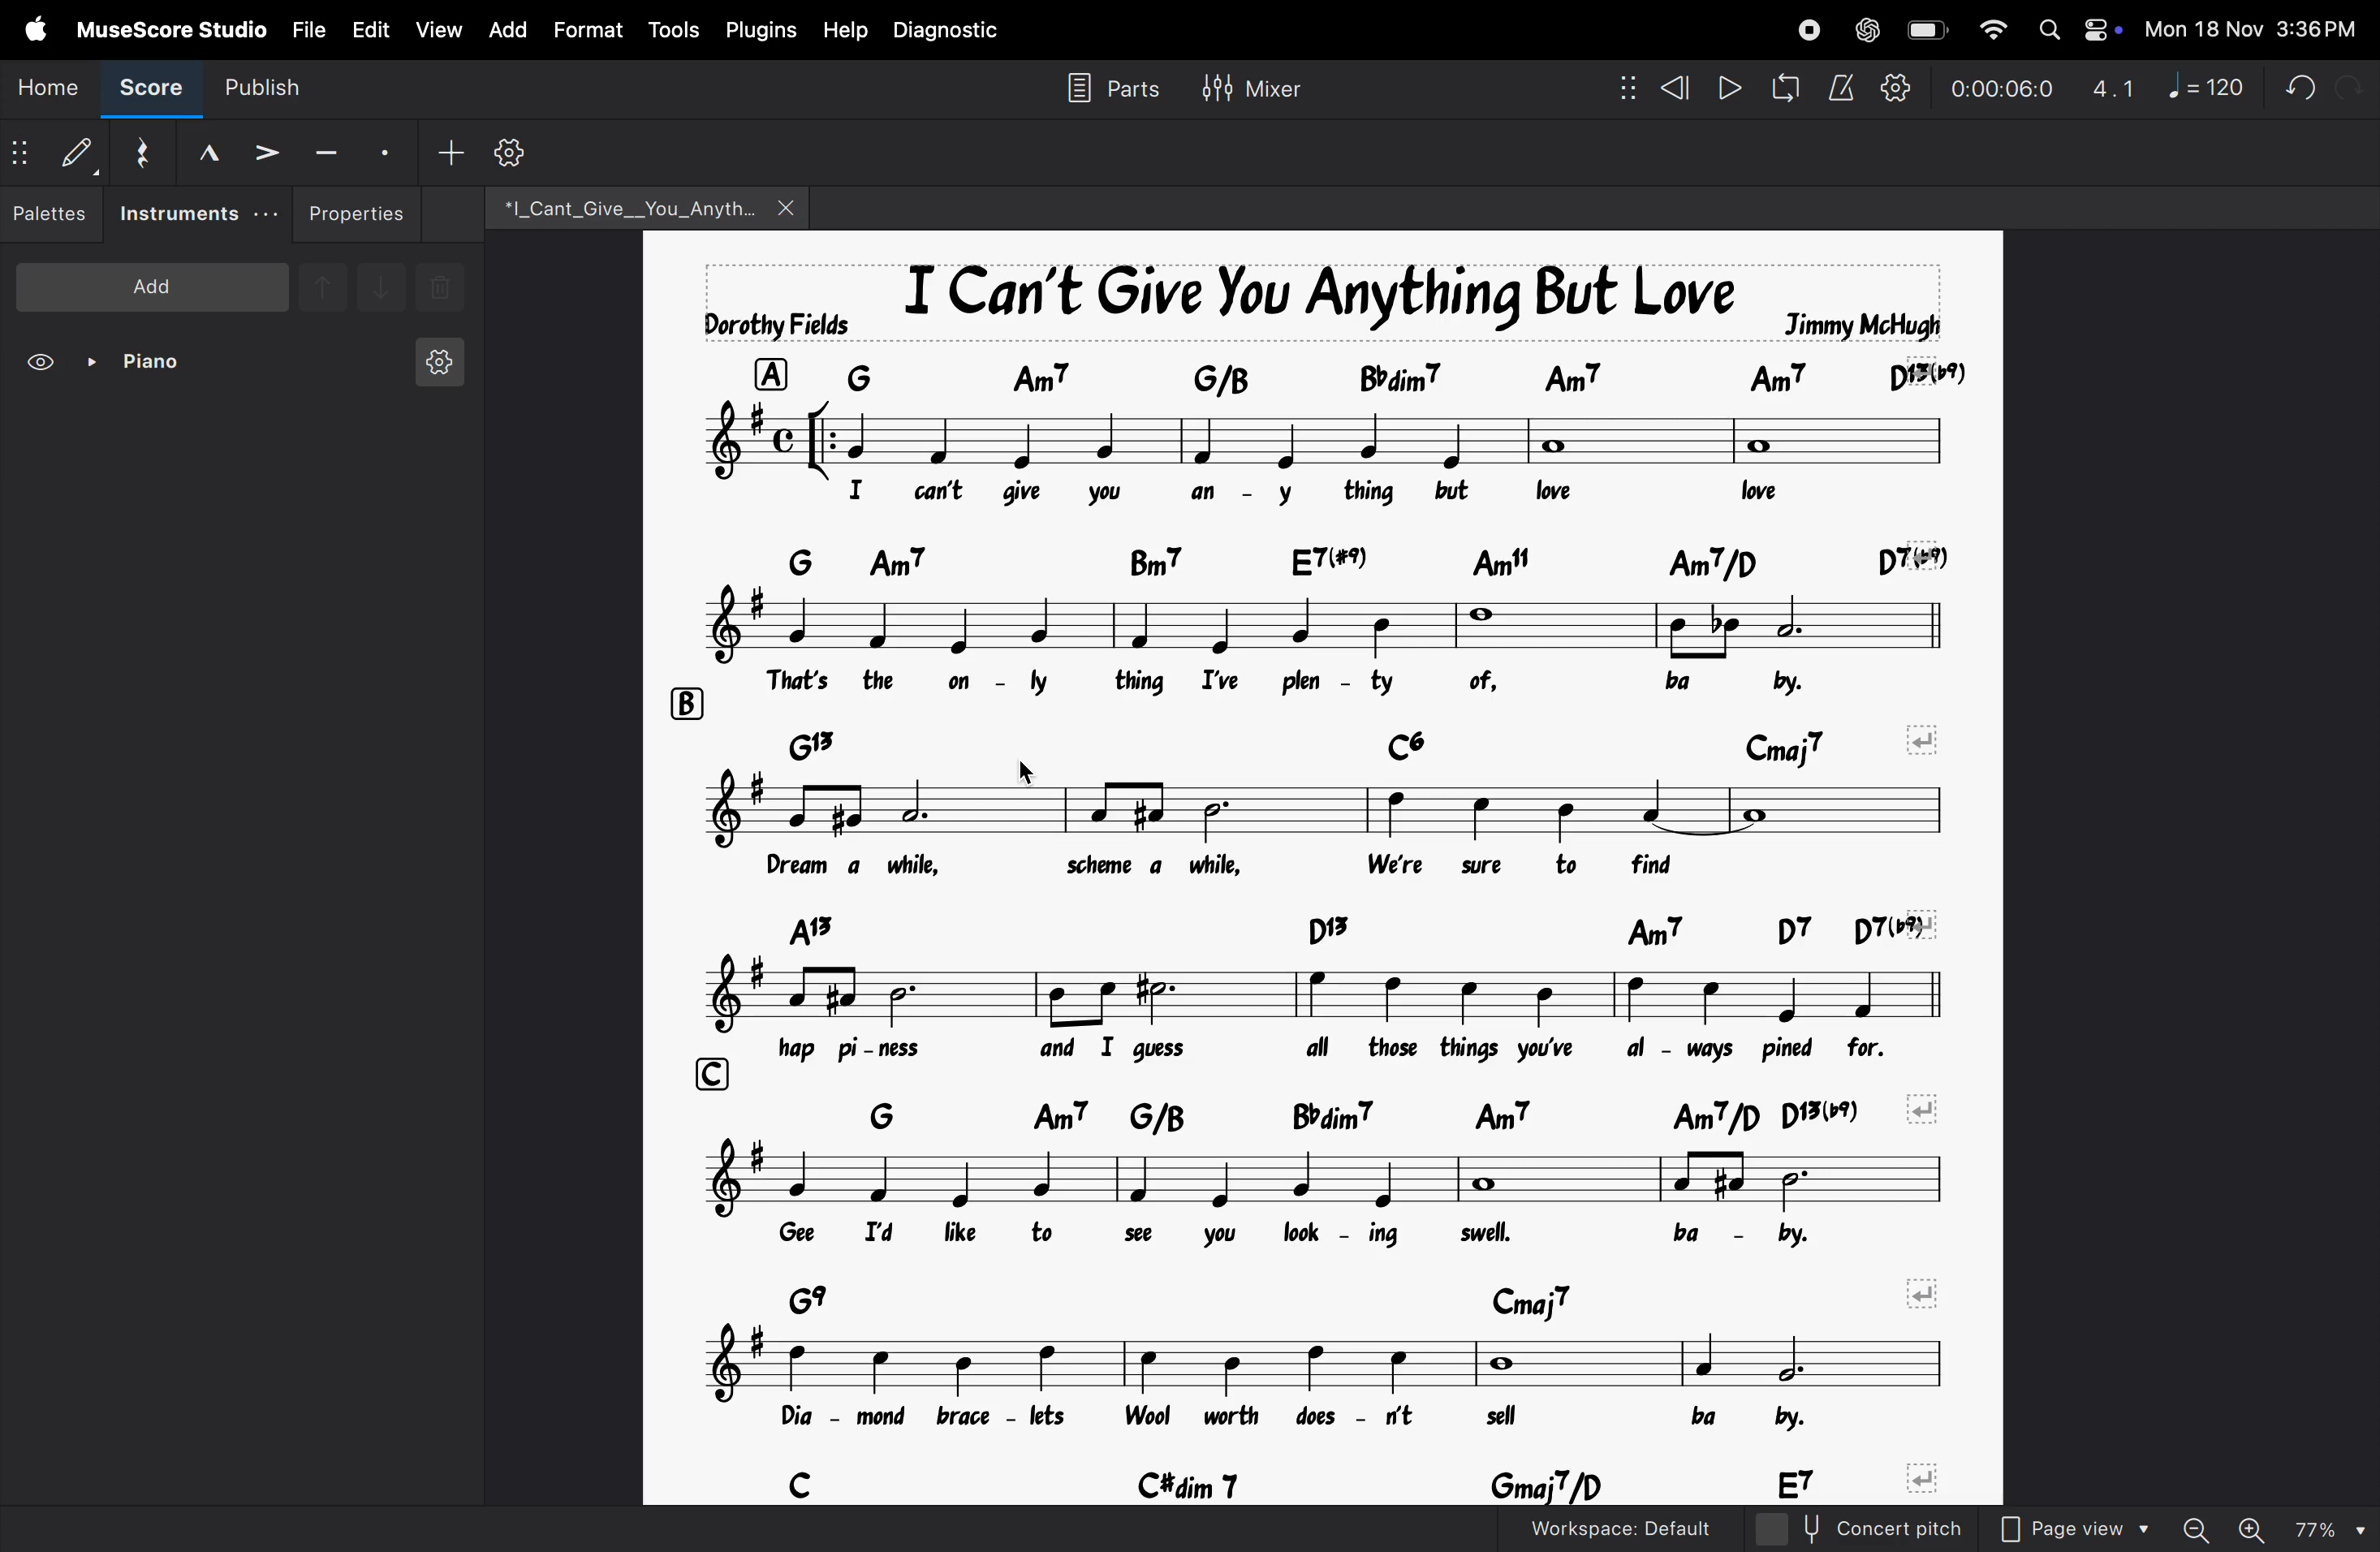 The width and height of the screenshot is (2380, 1552). What do you see at coordinates (1022, 767) in the screenshot?
I see `cursor` at bounding box center [1022, 767].